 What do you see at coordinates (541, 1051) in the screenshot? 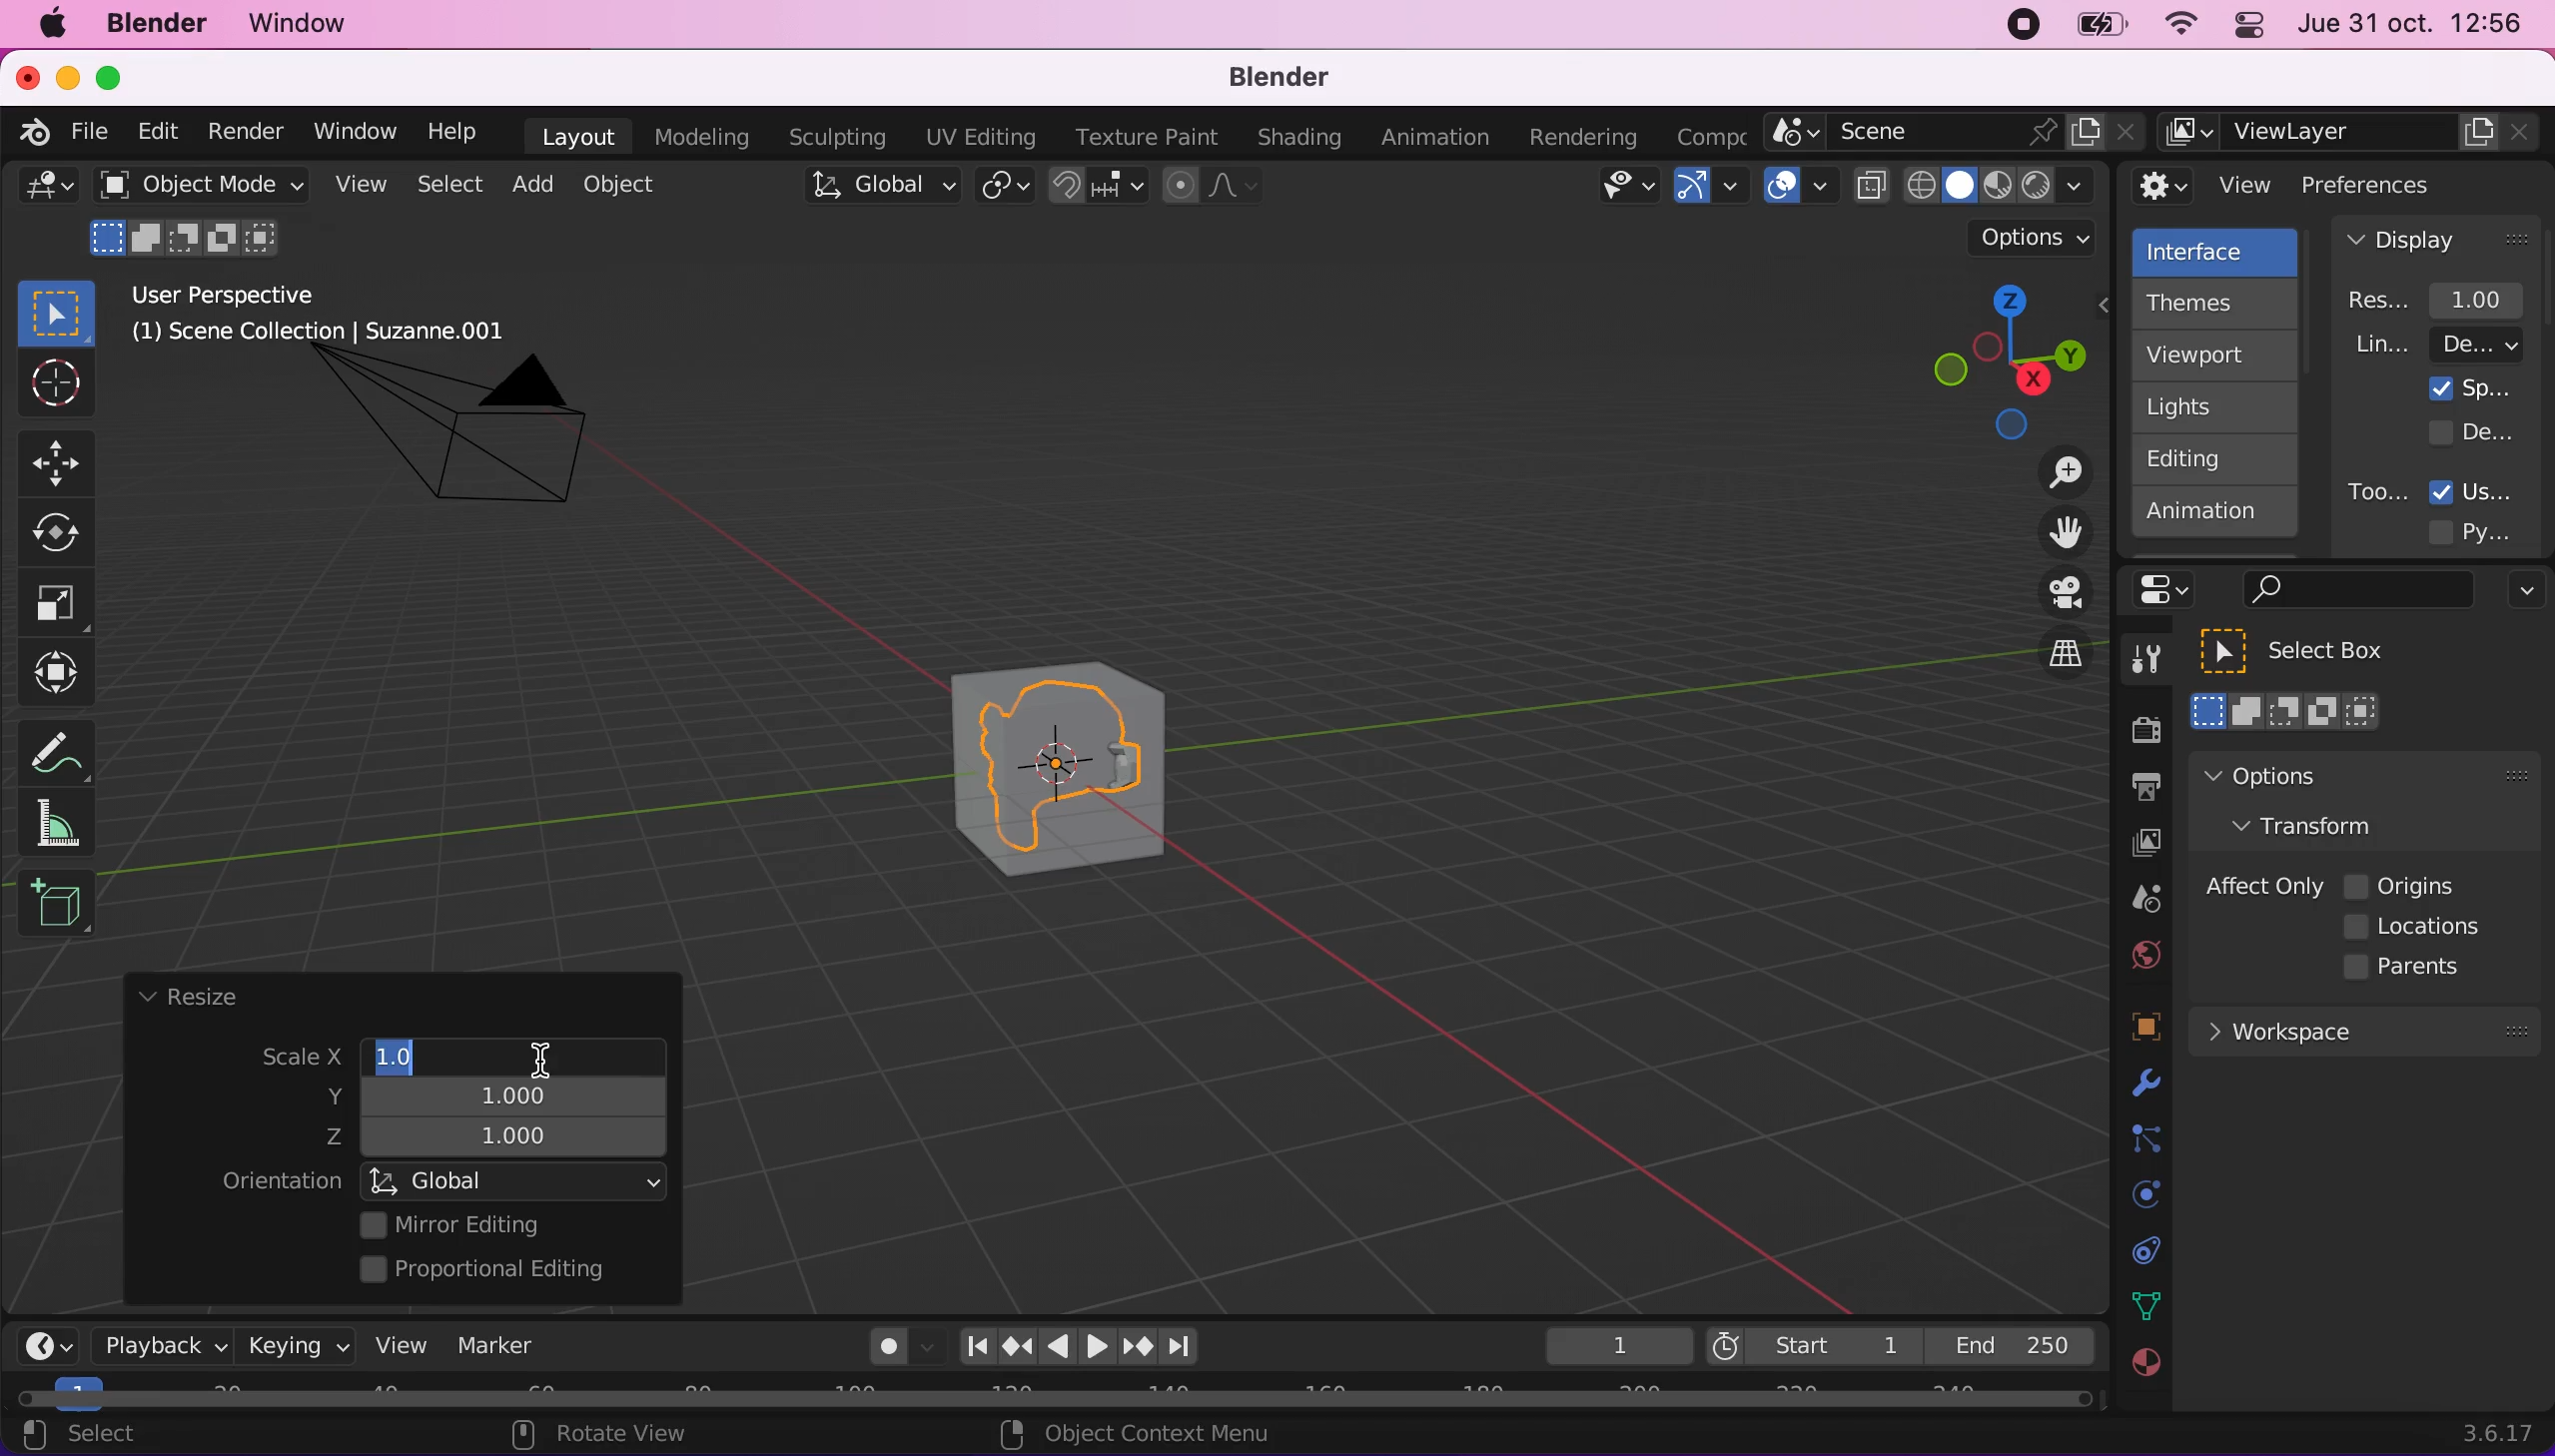
I see `cursor` at bounding box center [541, 1051].